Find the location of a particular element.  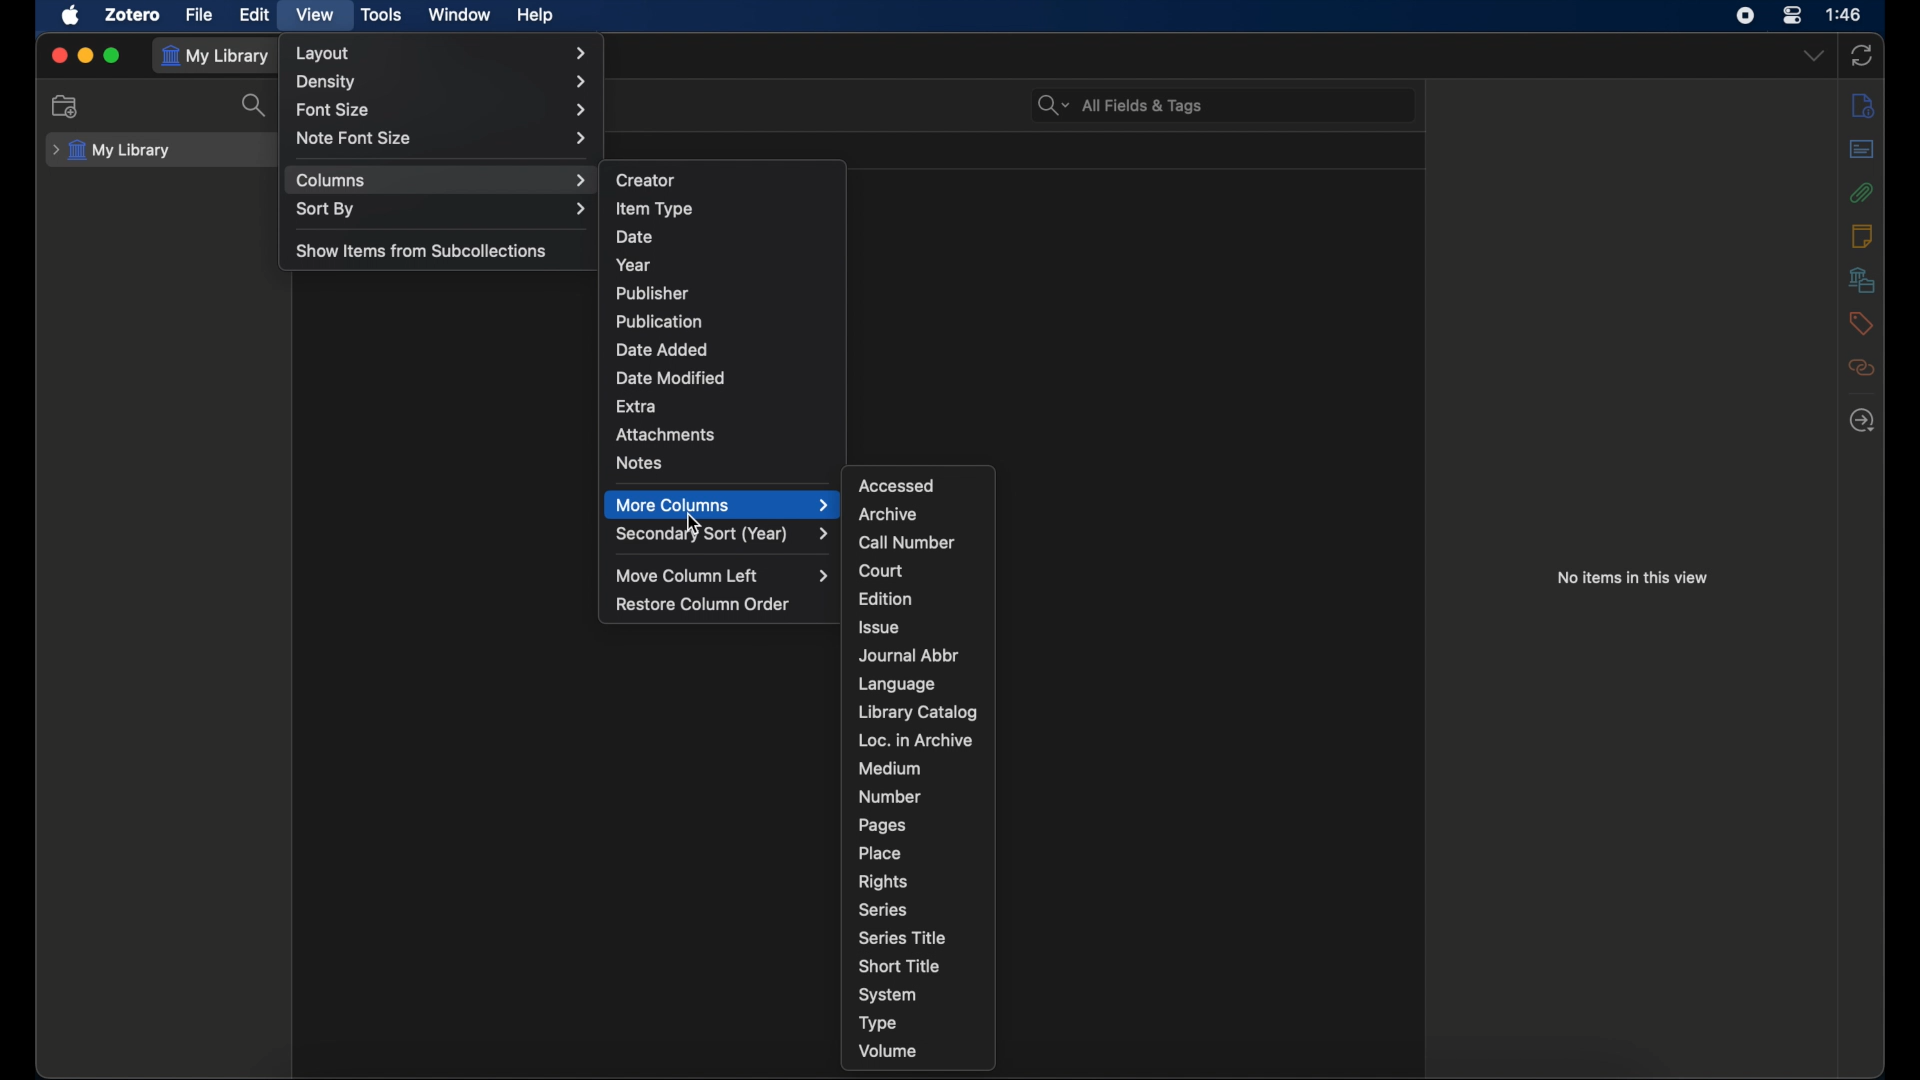

journal abbr is located at coordinates (908, 655).